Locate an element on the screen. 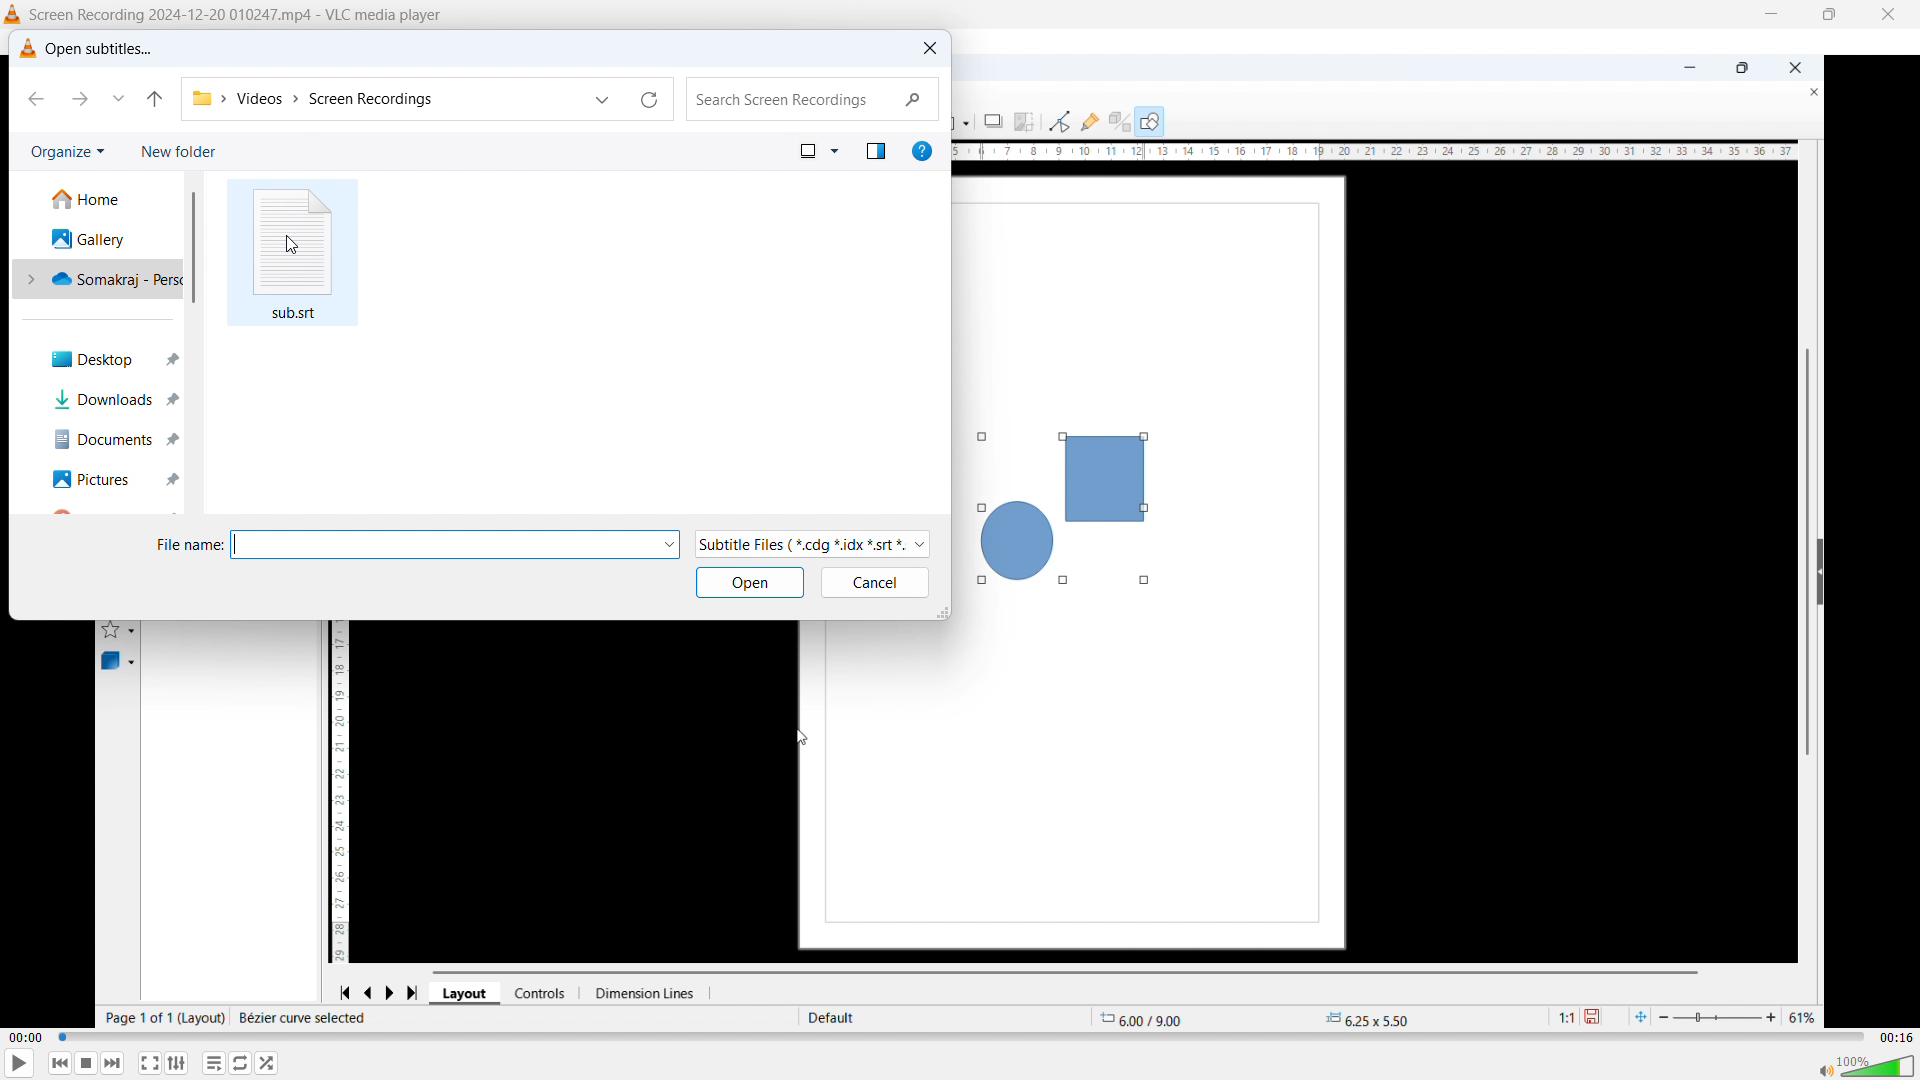 The image size is (1920, 1080). bezier curve selected is located at coordinates (303, 1018).